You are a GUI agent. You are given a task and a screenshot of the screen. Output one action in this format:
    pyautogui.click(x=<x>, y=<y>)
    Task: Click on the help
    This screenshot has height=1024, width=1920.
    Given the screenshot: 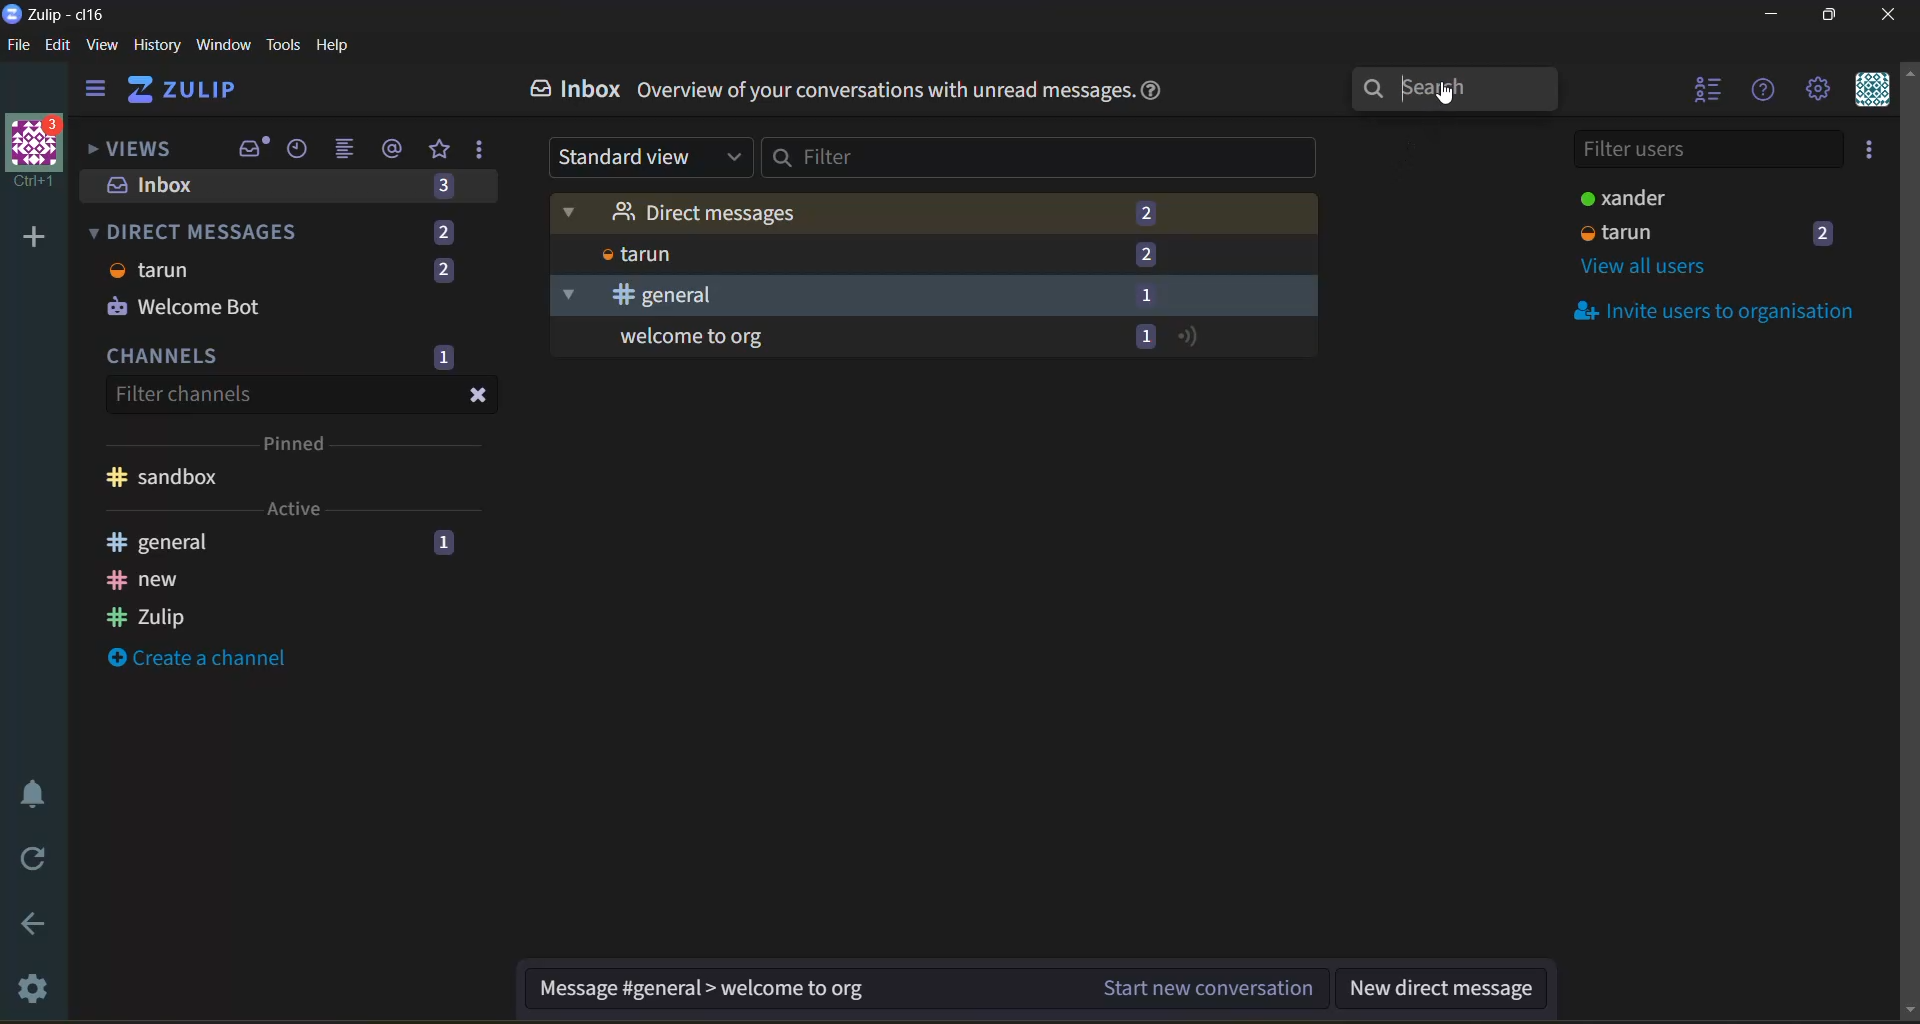 What is the action you would take?
    pyautogui.click(x=334, y=45)
    